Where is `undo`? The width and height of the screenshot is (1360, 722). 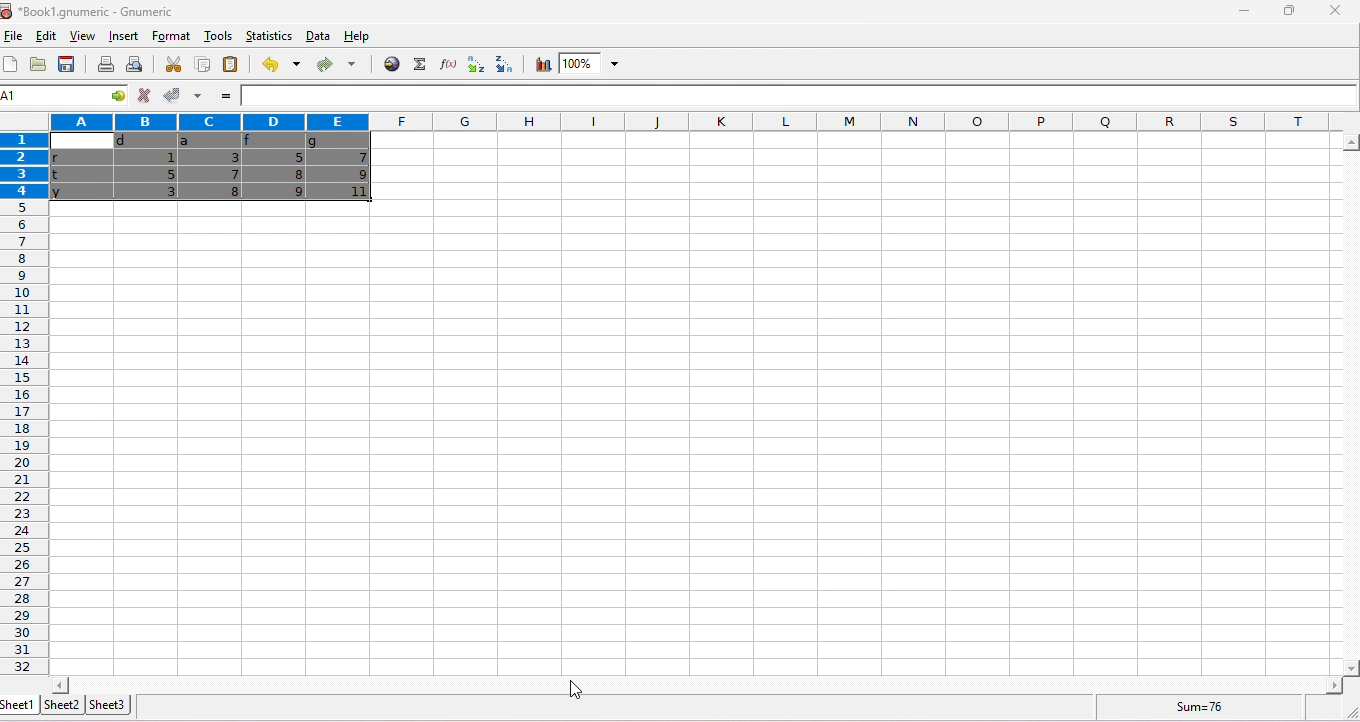
undo is located at coordinates (278, 65).